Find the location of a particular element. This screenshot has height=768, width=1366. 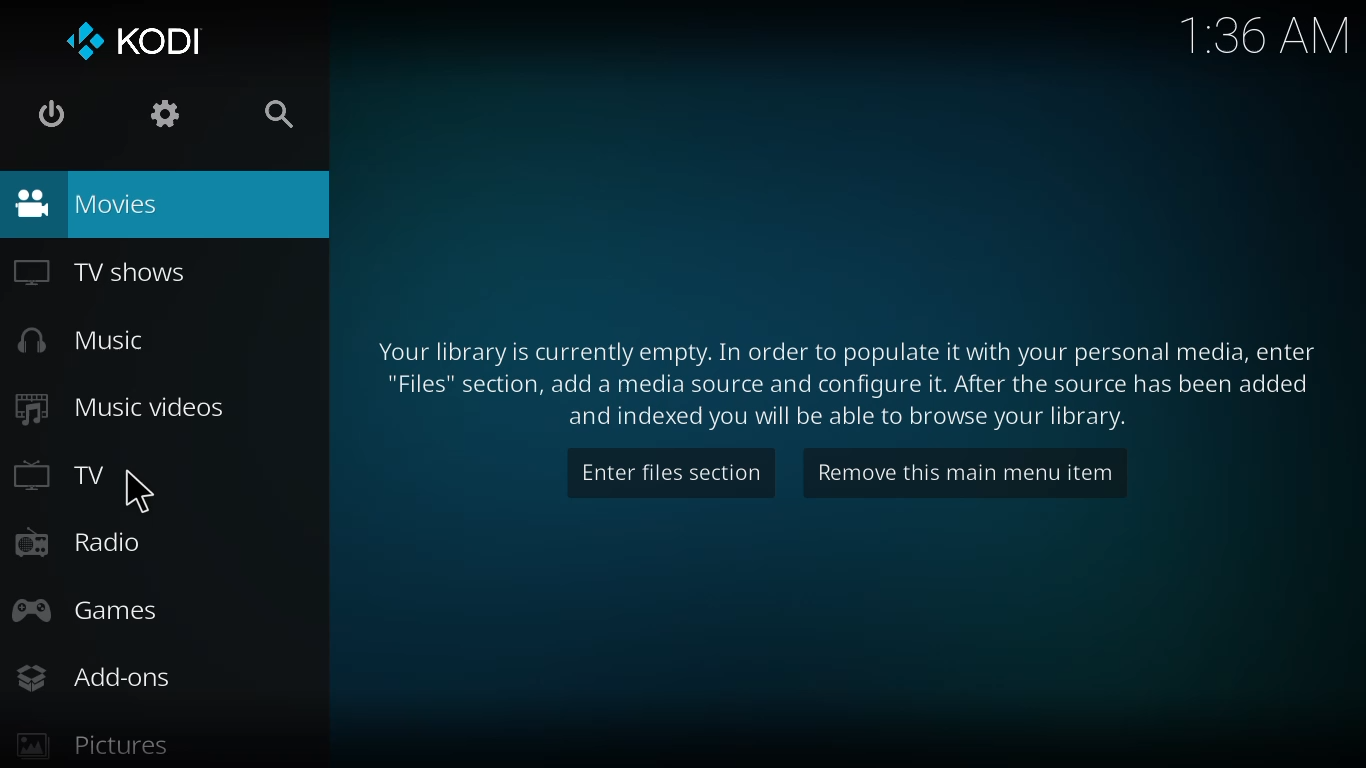

tv shows is located at coordinates (99, 271).